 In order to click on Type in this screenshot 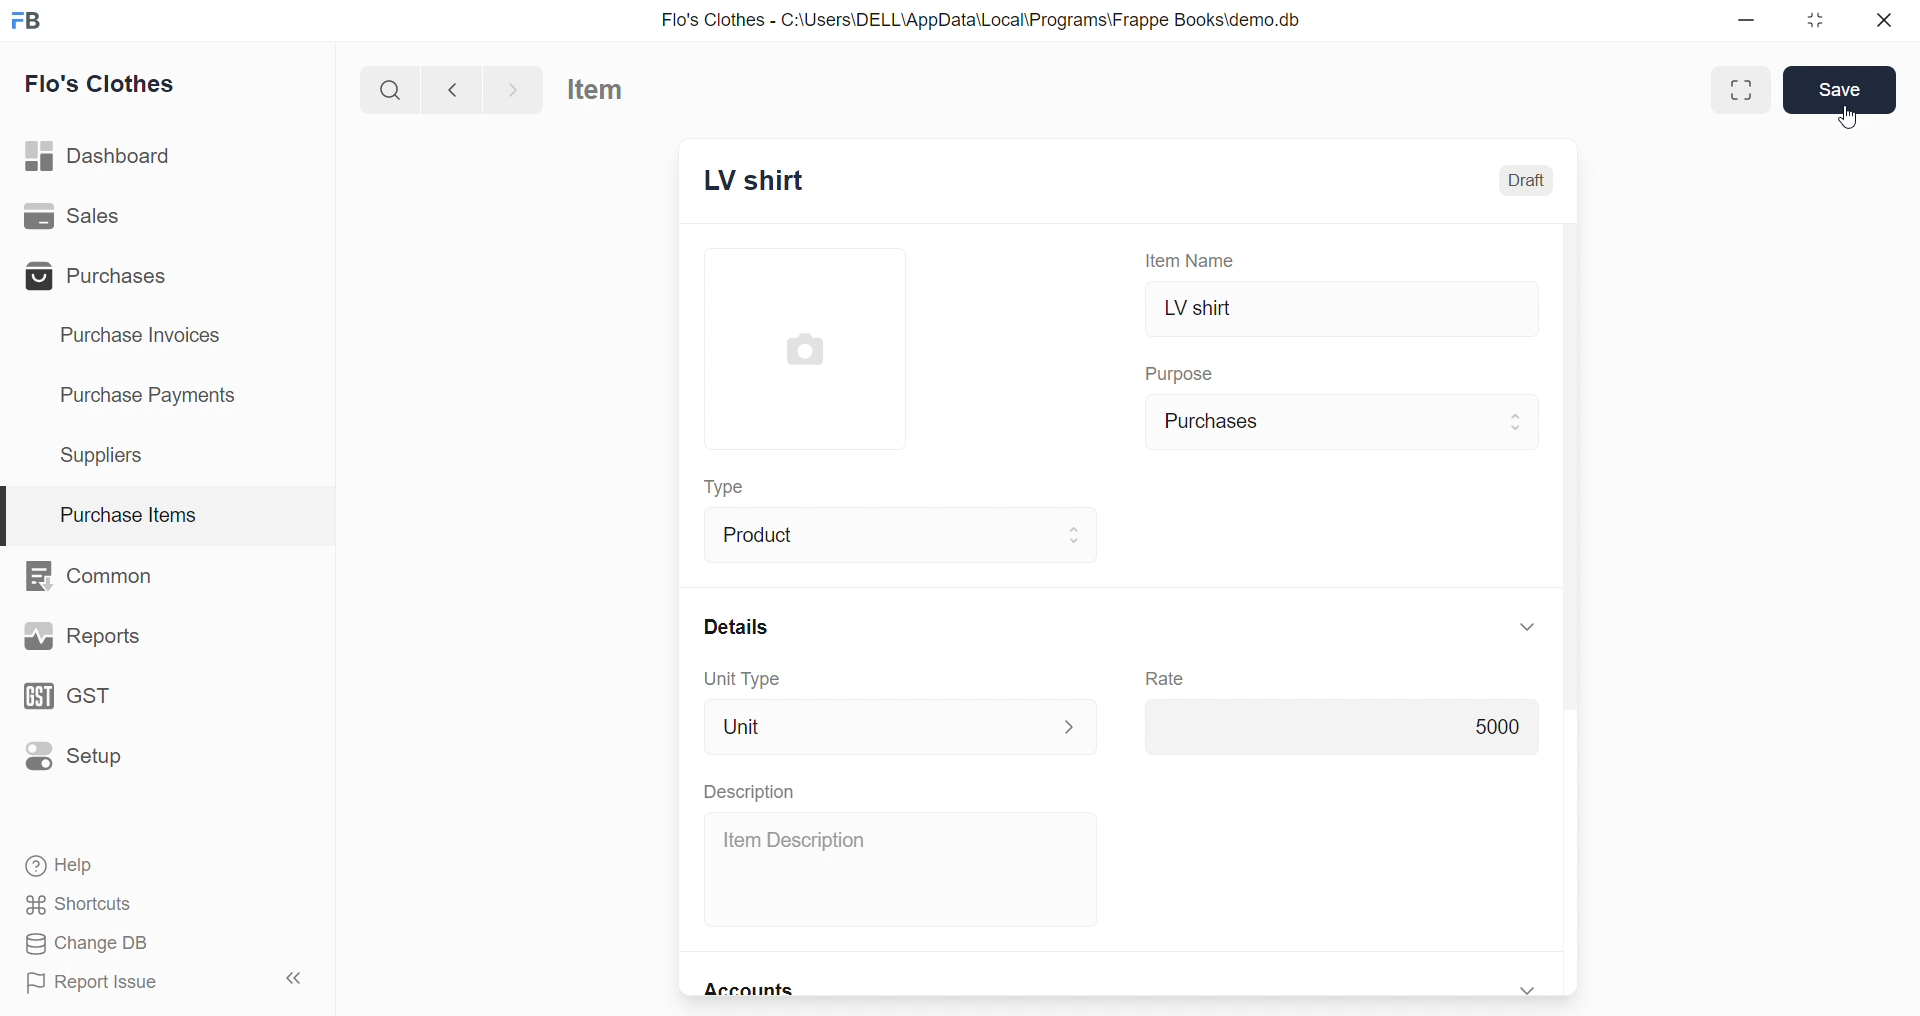, I will do `click(733, 489)`.